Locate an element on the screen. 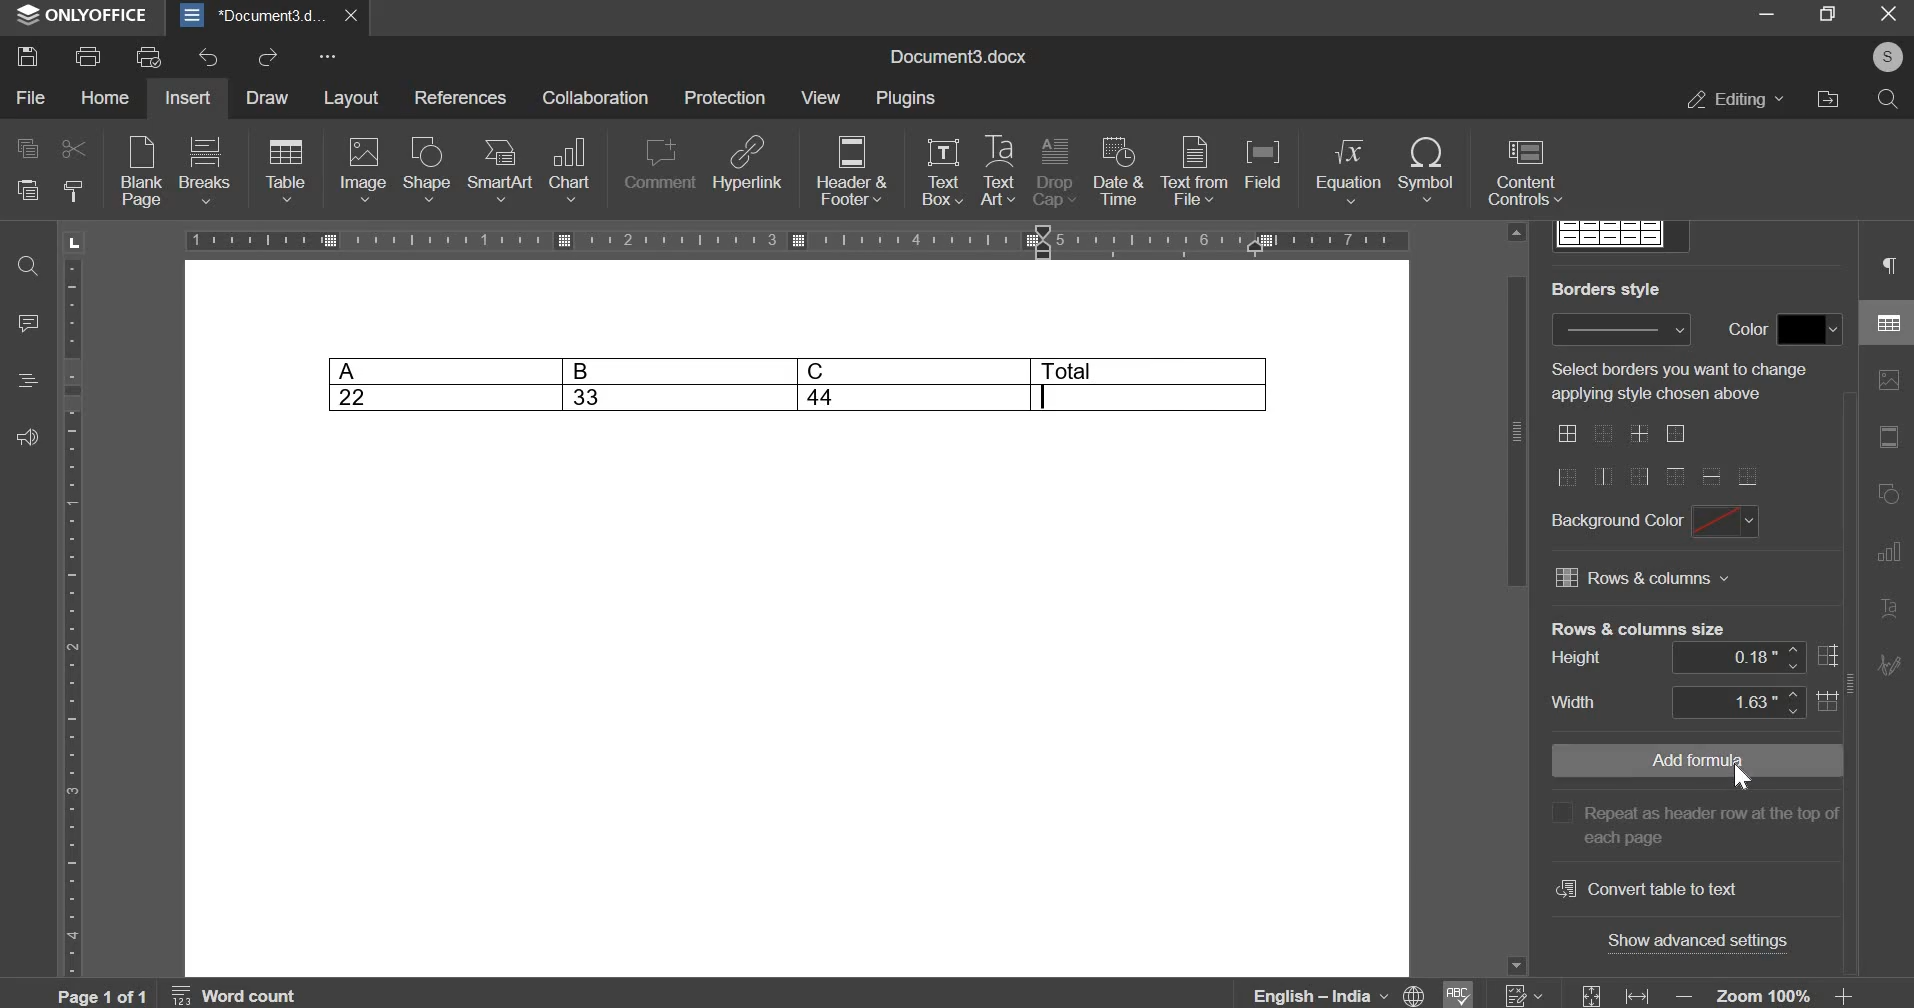 The height and width of the screenshot is (1008, 1914). editing is located at coordinates (1738, 99).